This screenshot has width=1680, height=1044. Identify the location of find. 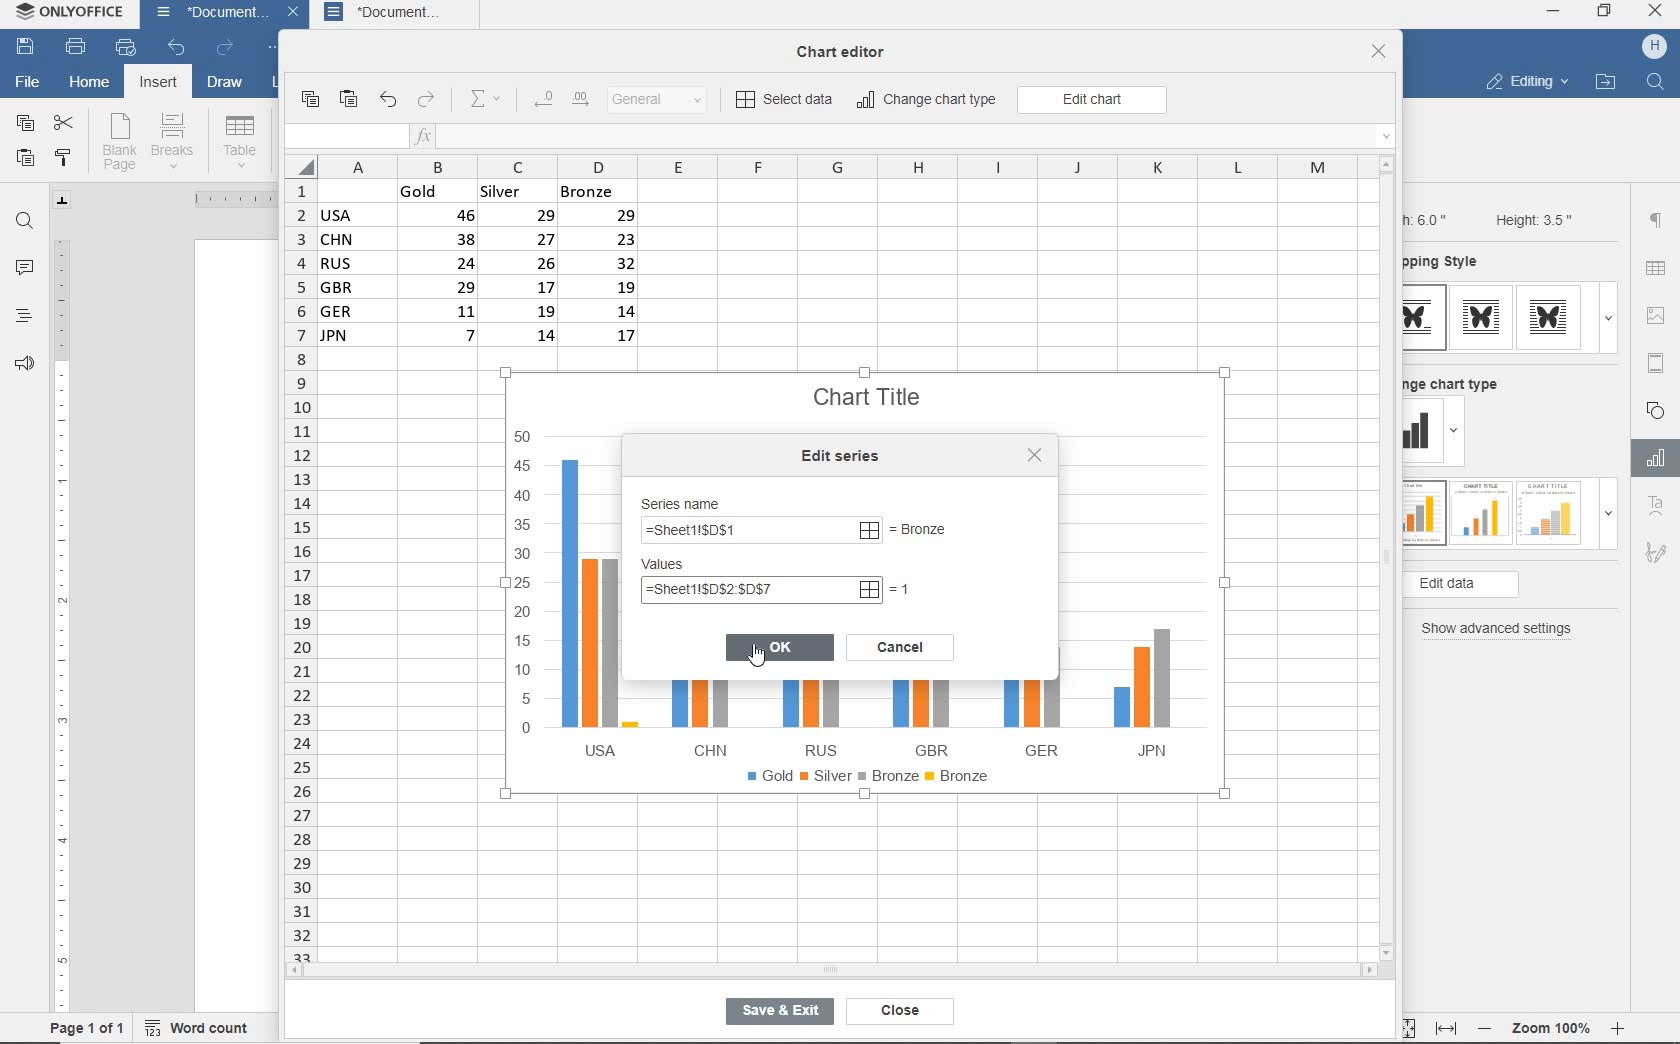
(26, 221).